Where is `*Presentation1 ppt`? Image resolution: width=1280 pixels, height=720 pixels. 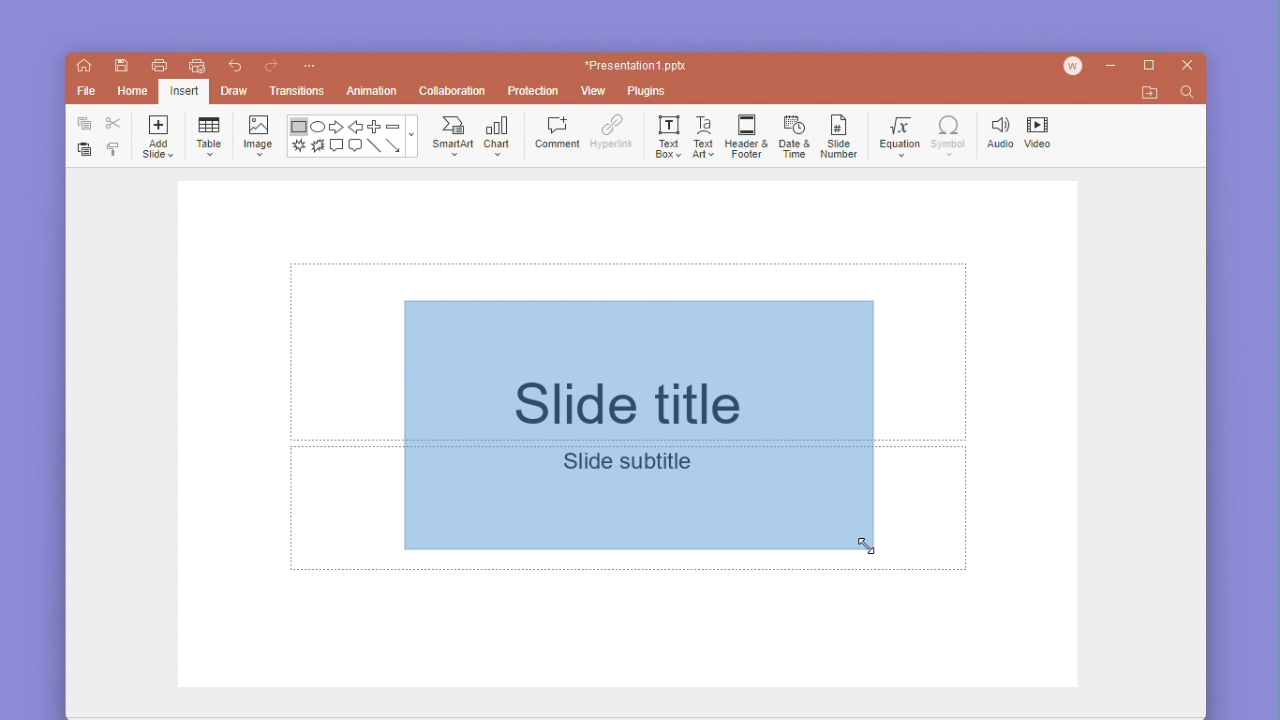
*Presentation1 ppt is located at coordinates (636, 65).